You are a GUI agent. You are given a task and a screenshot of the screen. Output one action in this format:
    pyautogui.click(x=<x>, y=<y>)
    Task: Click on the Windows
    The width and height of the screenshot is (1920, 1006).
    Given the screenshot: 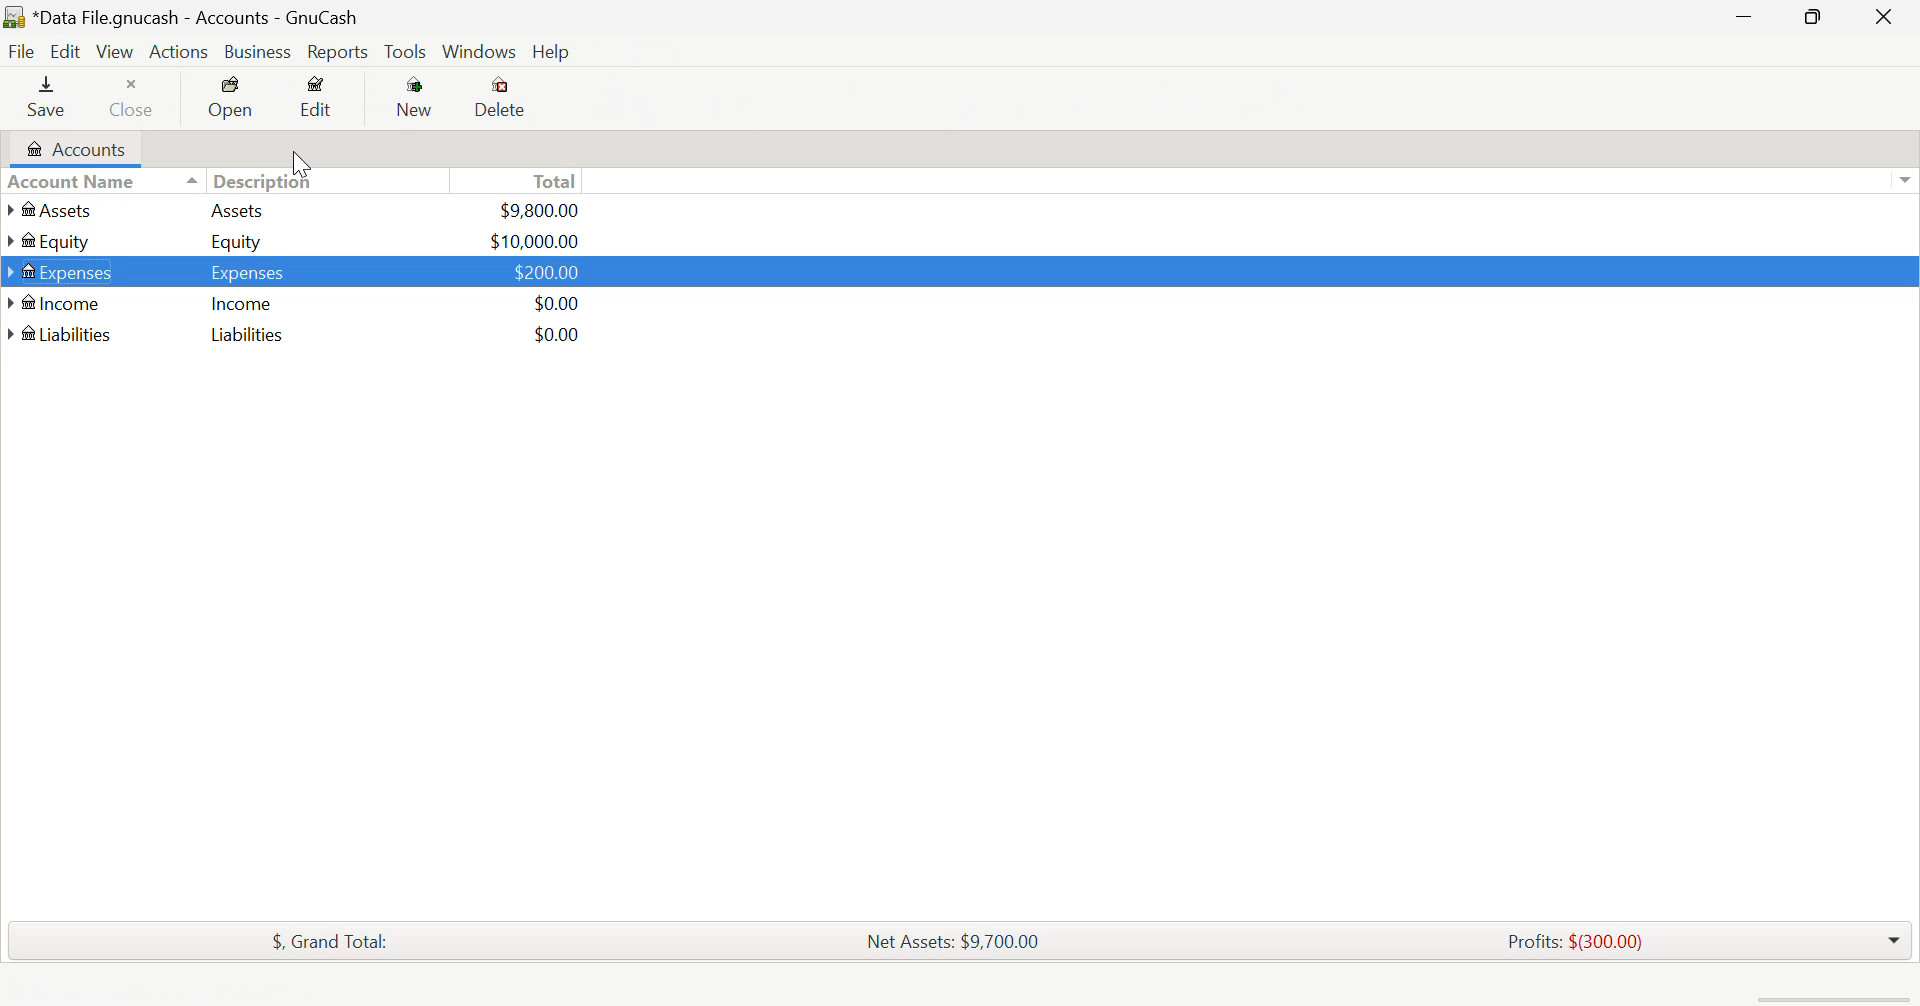 What is the action you would take?
    pyautogui.click(x=480, y=51)
    